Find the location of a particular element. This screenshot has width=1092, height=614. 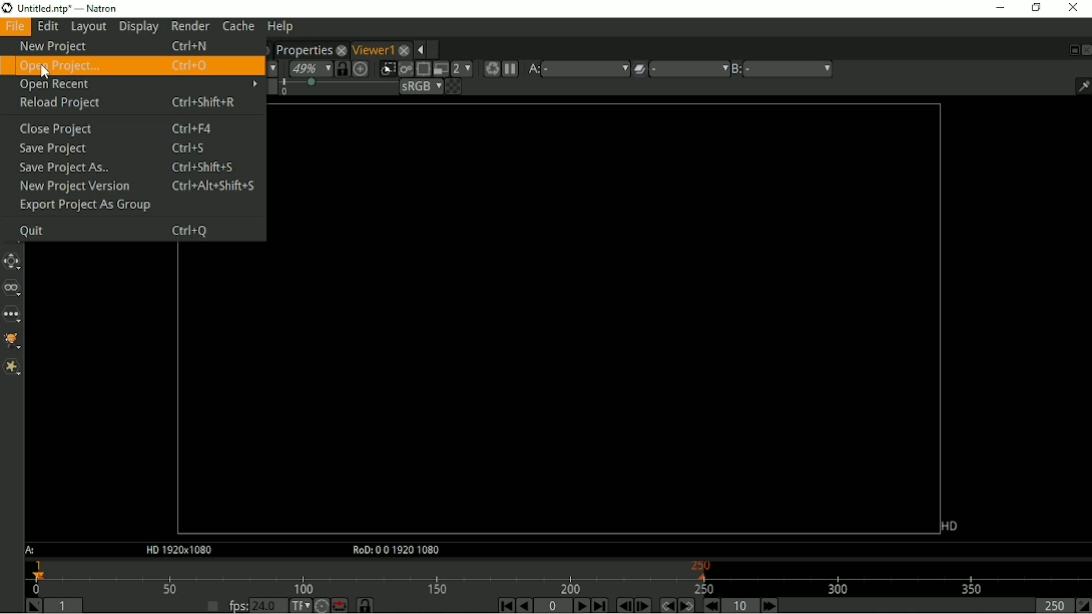

Restore down is located at coordinates (1035, 8).